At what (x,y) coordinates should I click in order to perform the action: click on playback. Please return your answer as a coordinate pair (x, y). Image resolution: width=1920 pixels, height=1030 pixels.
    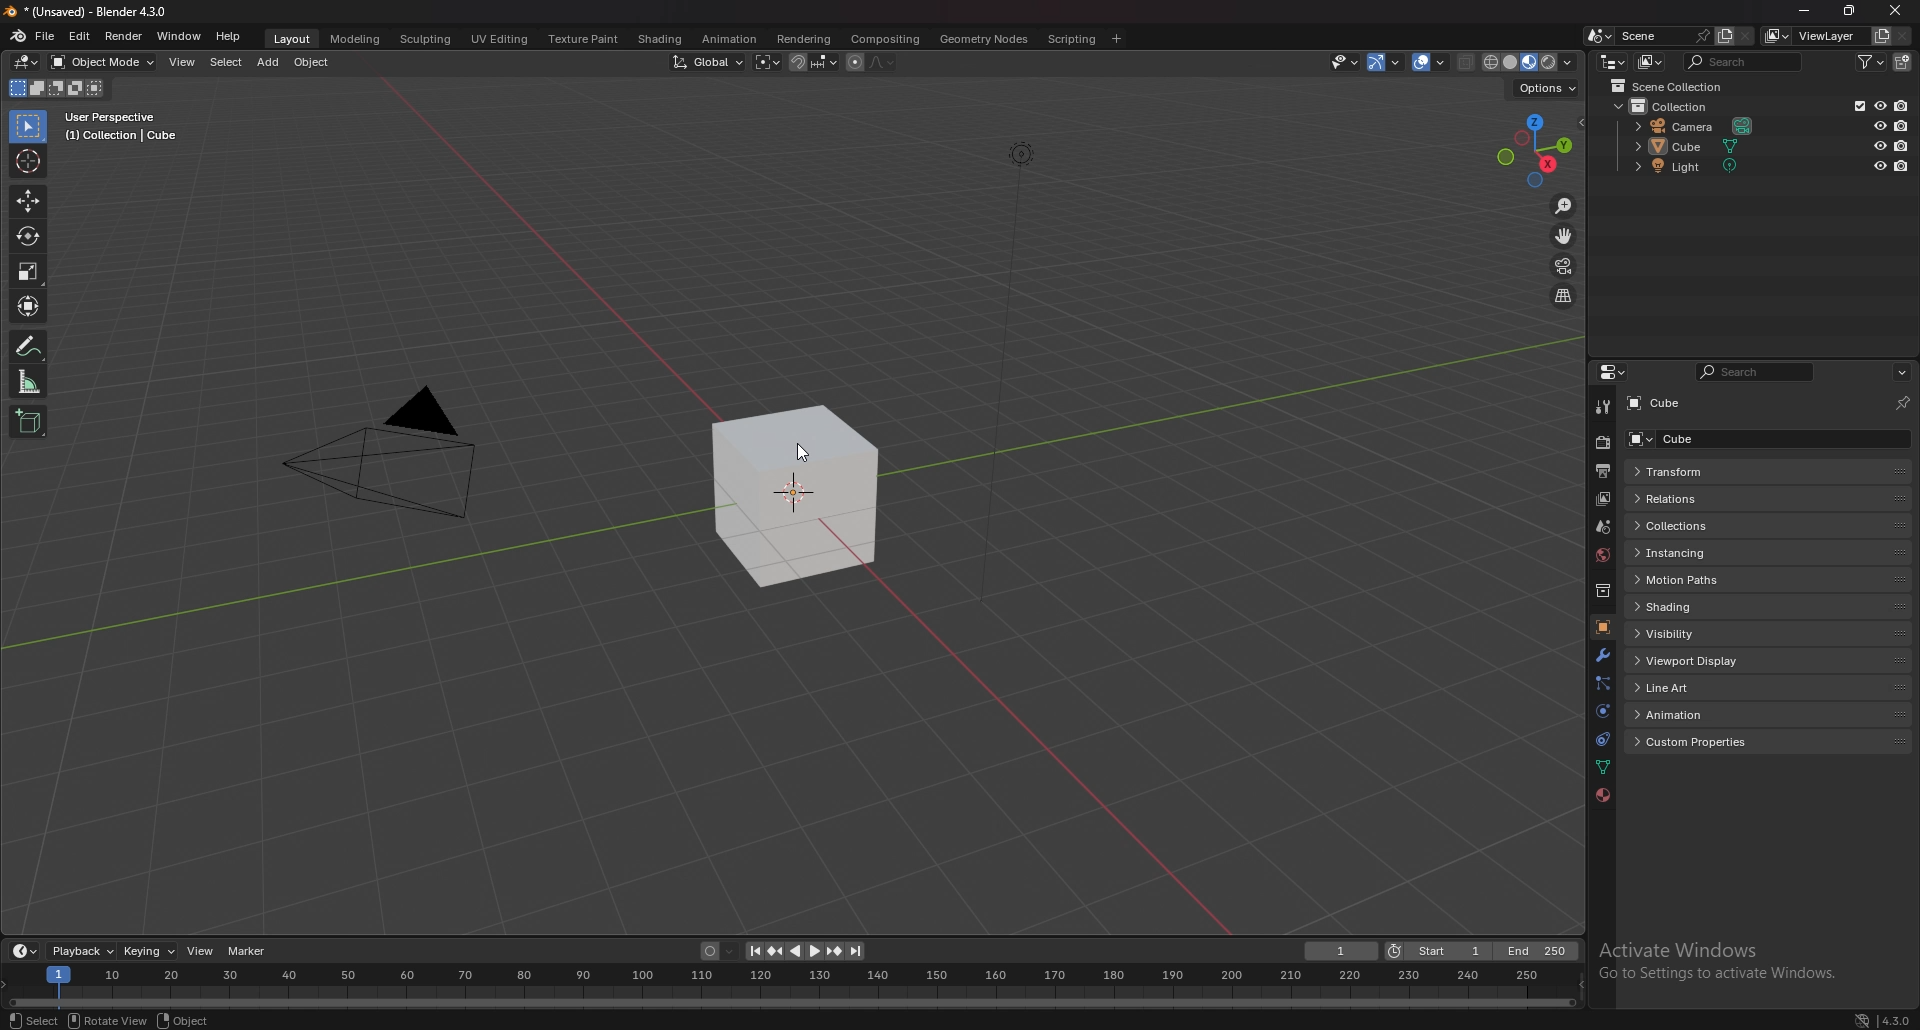
    Looking at the image, I should click on (82, 950).